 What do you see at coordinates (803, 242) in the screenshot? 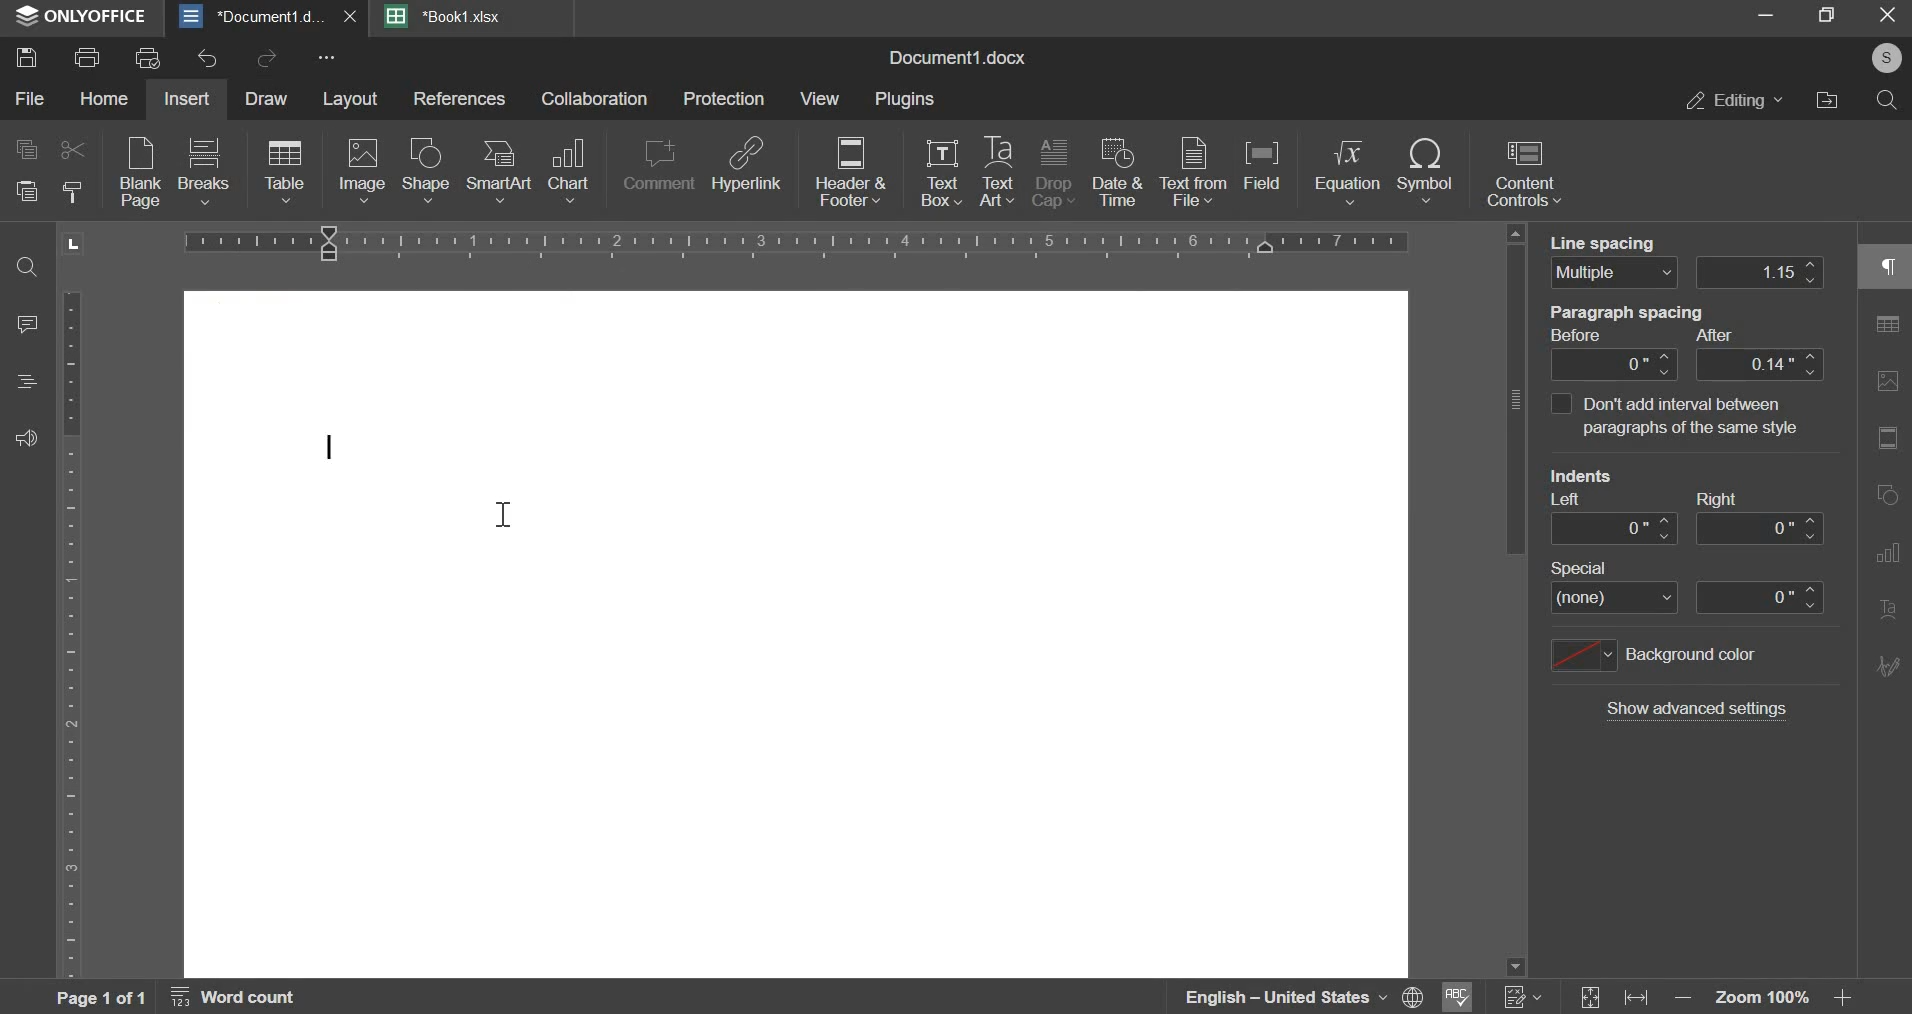
I see `horizontal scale` at bounding box center [803, 242].